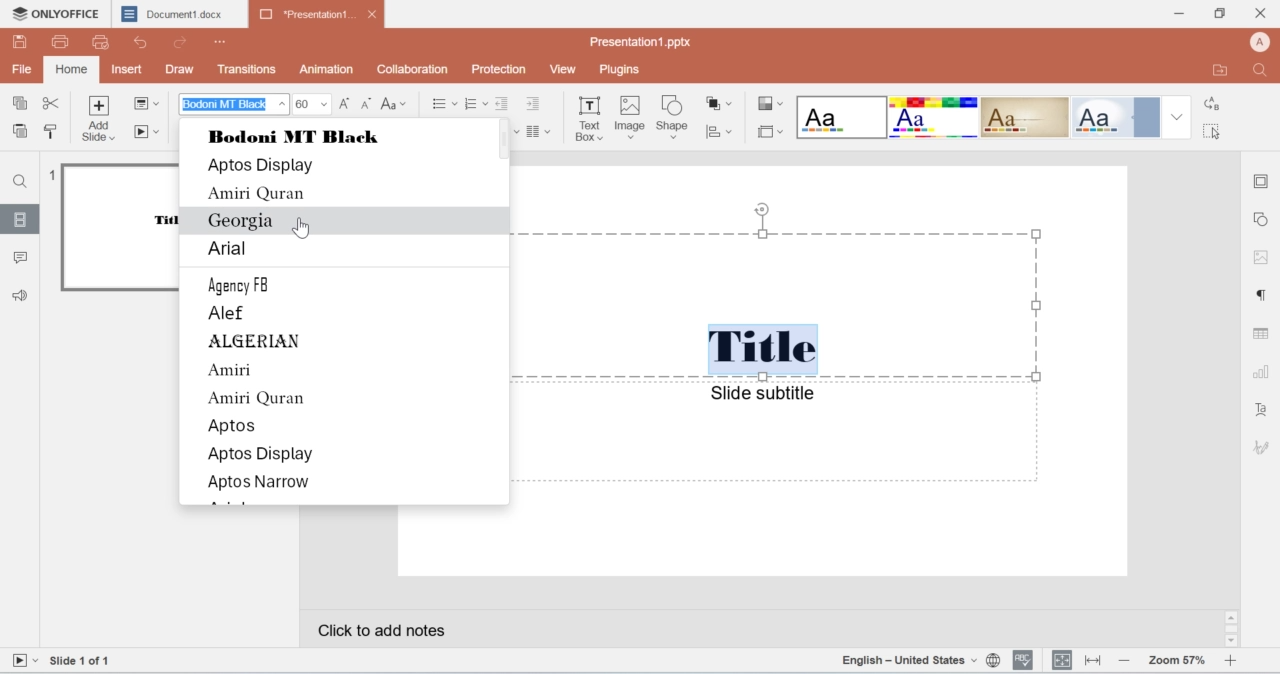 The image size is (1280, 674). What do you see at coordinates (250, 286) in the screenshot?
I see `Agency FB` at bounding box center [250, 286].